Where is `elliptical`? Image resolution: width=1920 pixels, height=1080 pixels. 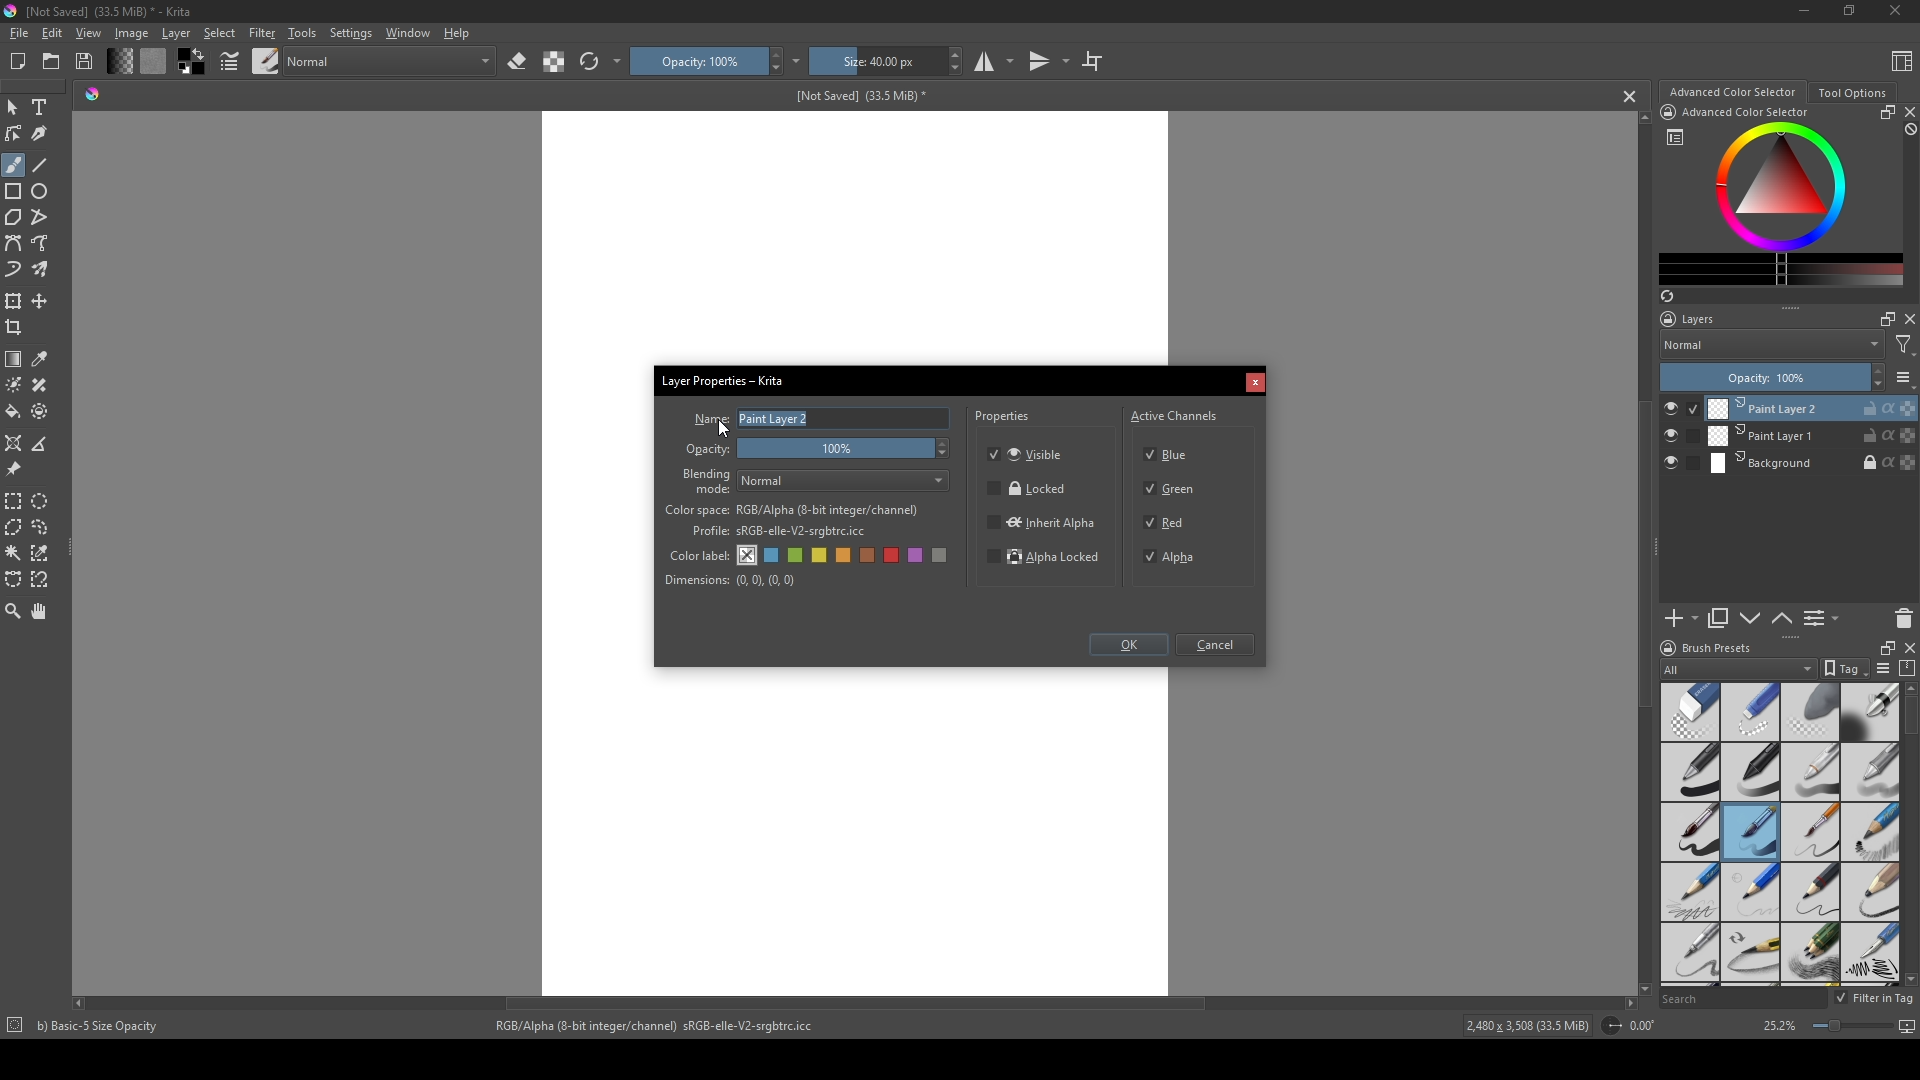 elliptical is located at coordinates (44, 500).